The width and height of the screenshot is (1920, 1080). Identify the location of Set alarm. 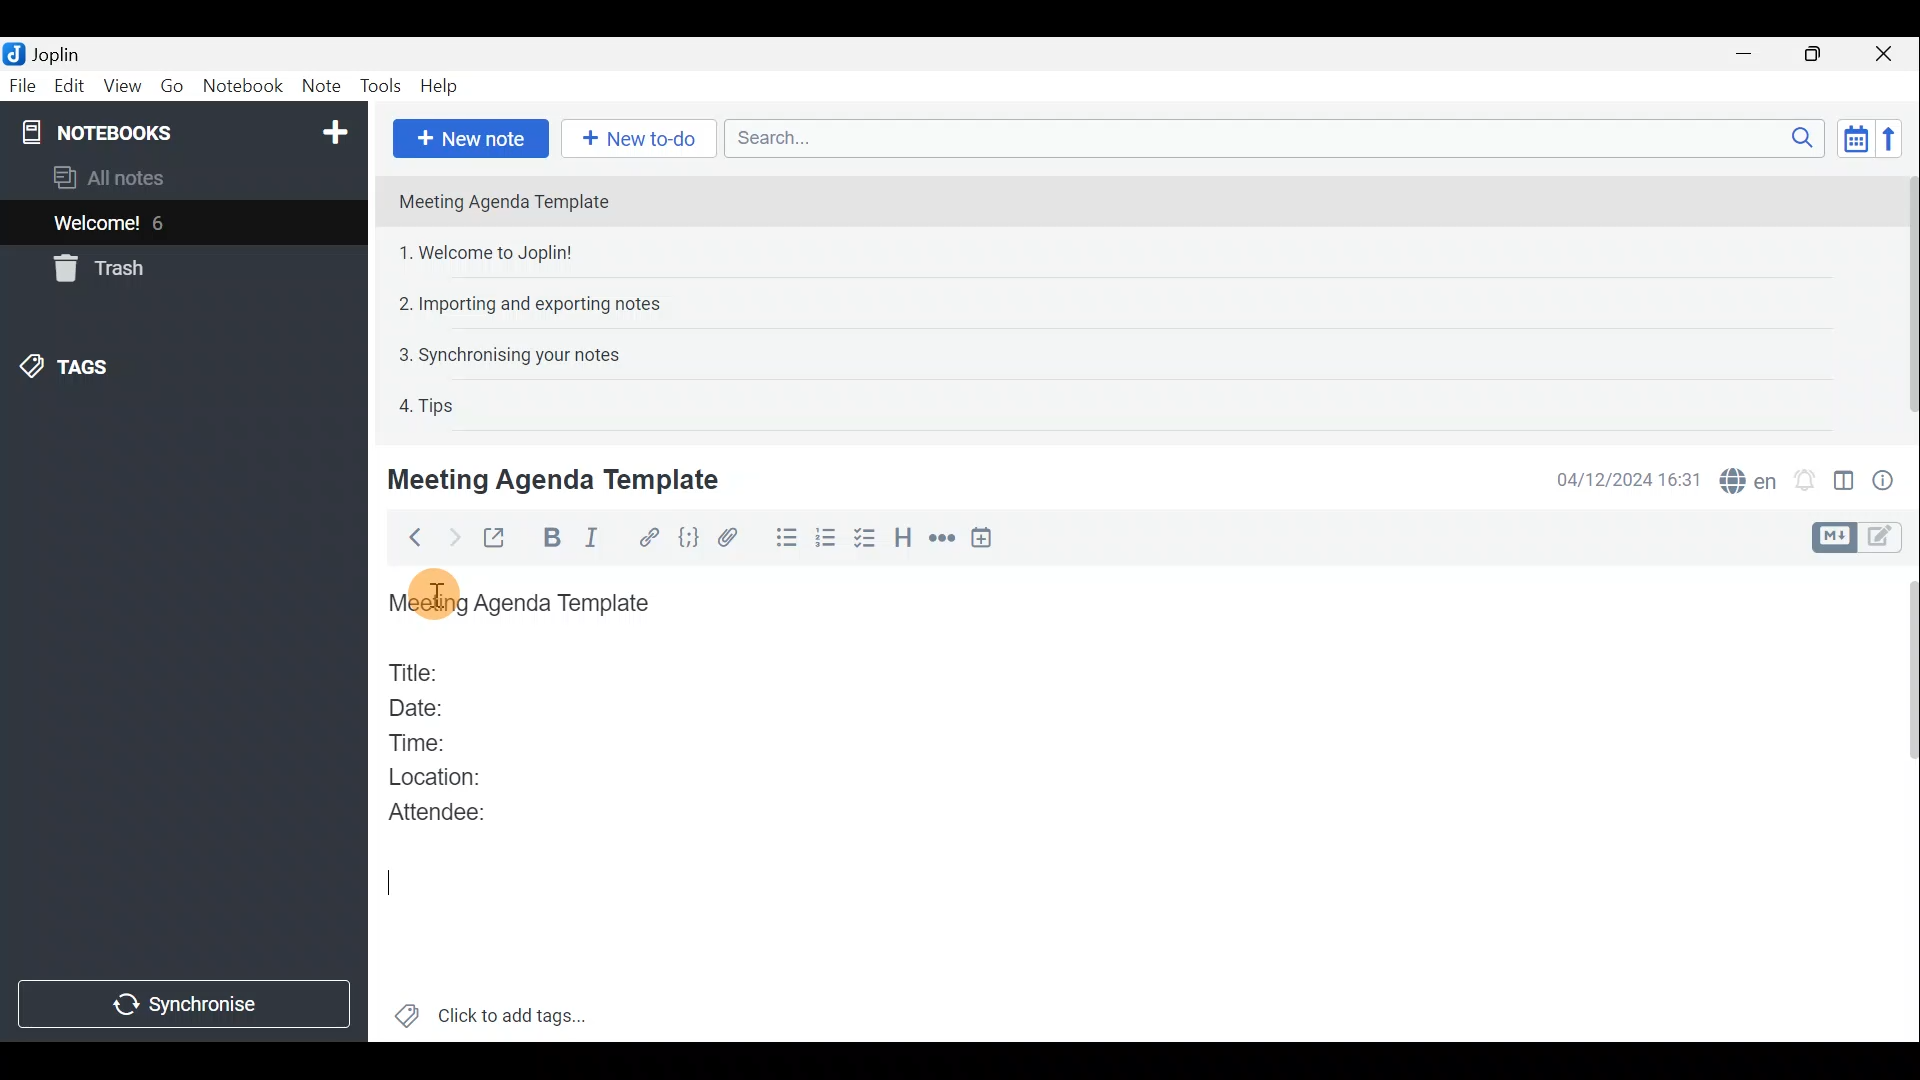
(1807, 480).